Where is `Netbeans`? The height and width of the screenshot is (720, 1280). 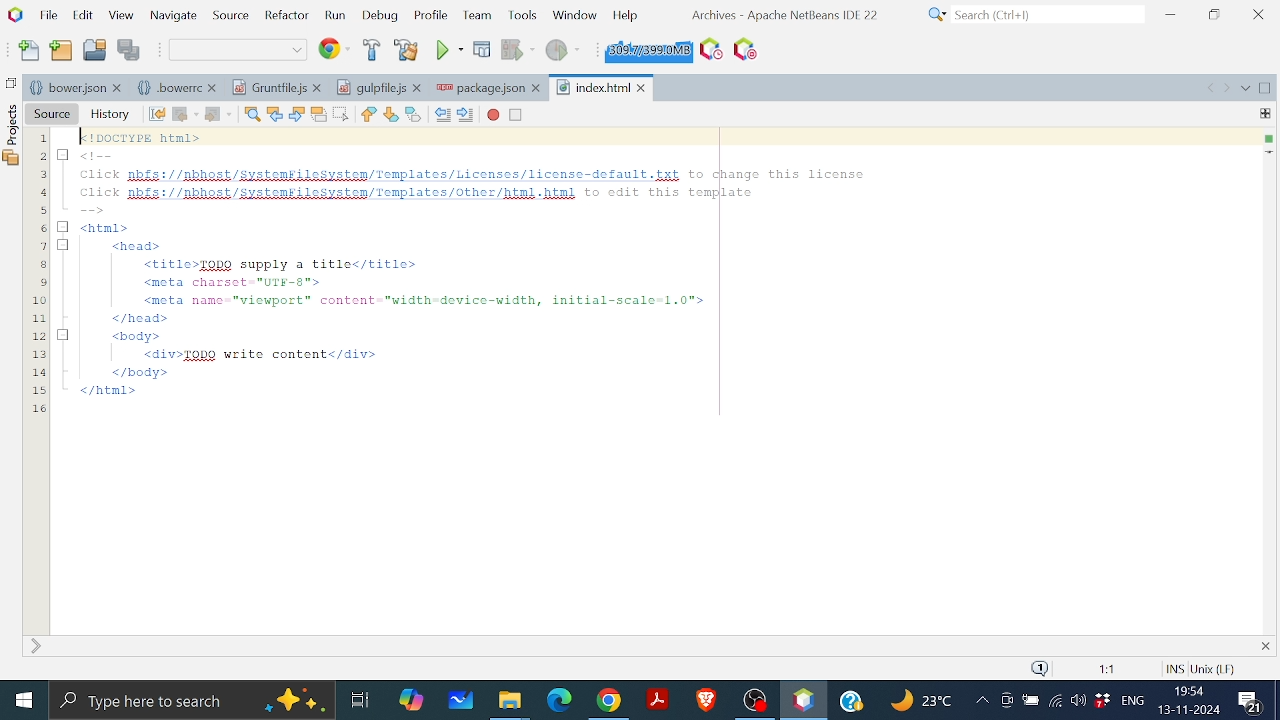 Netbeans is located at coordinates (803, 700).